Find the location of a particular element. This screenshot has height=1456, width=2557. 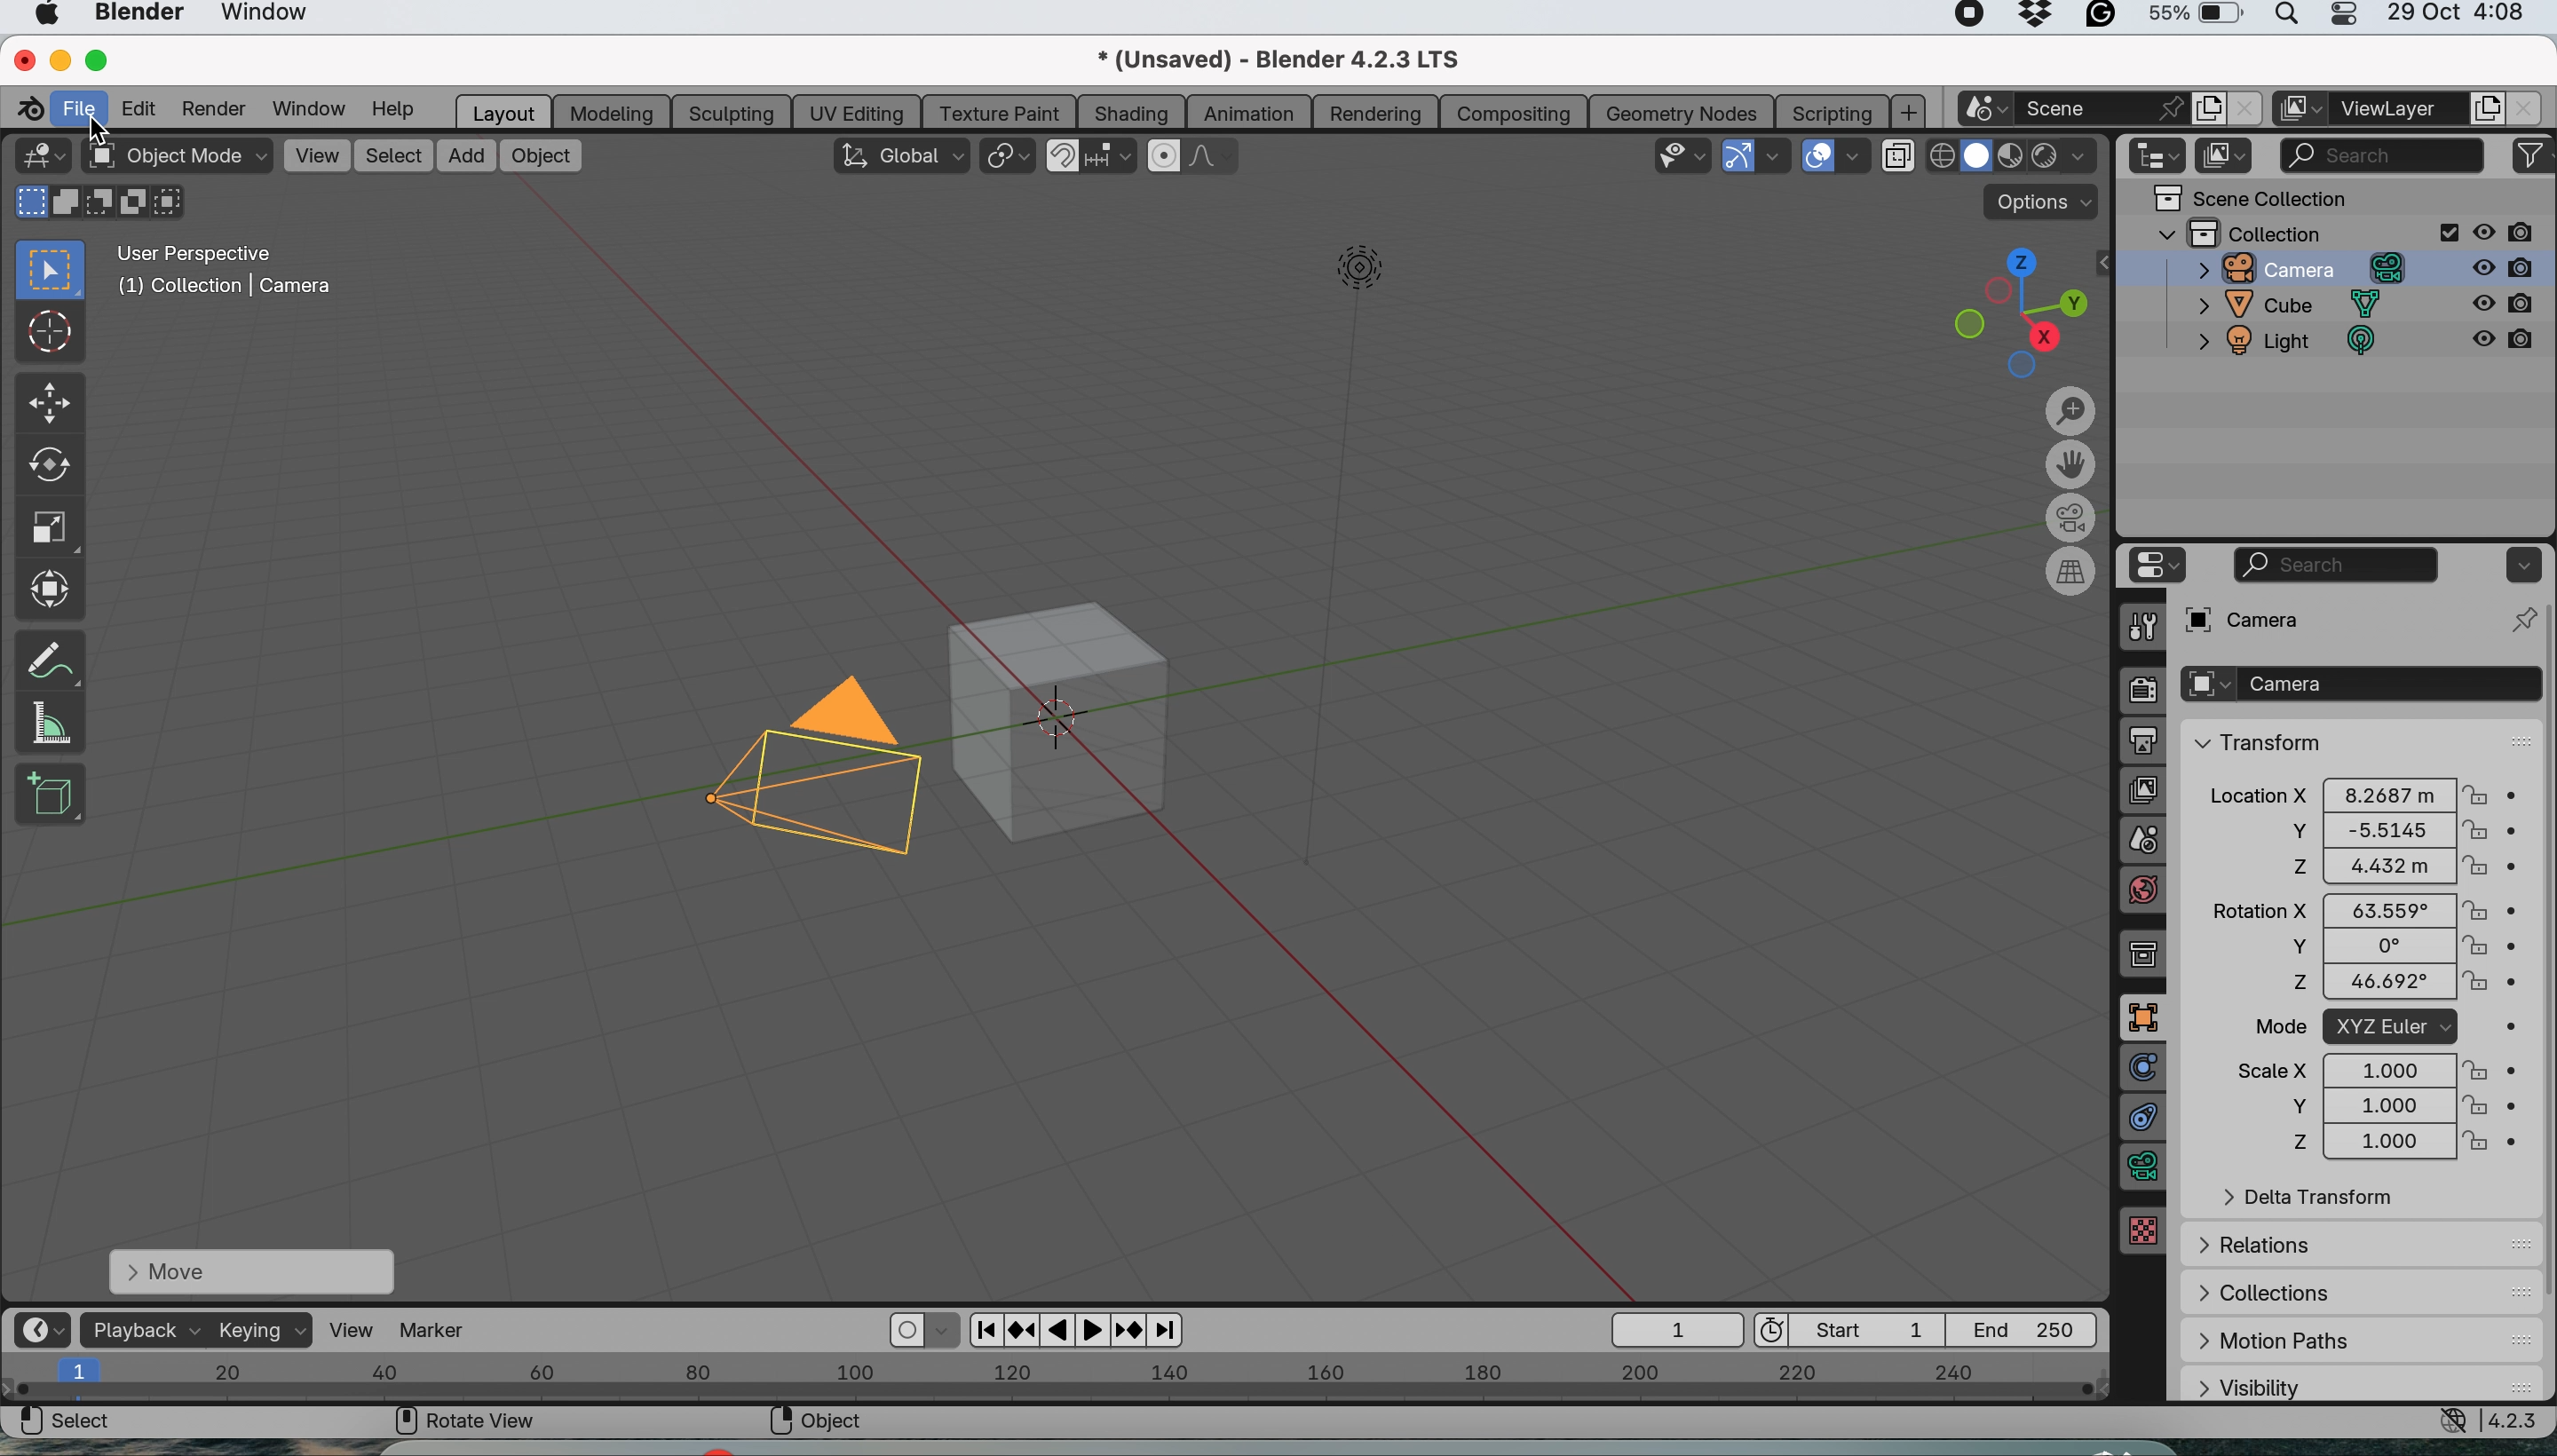

blender is located at coordinates (135, 16).